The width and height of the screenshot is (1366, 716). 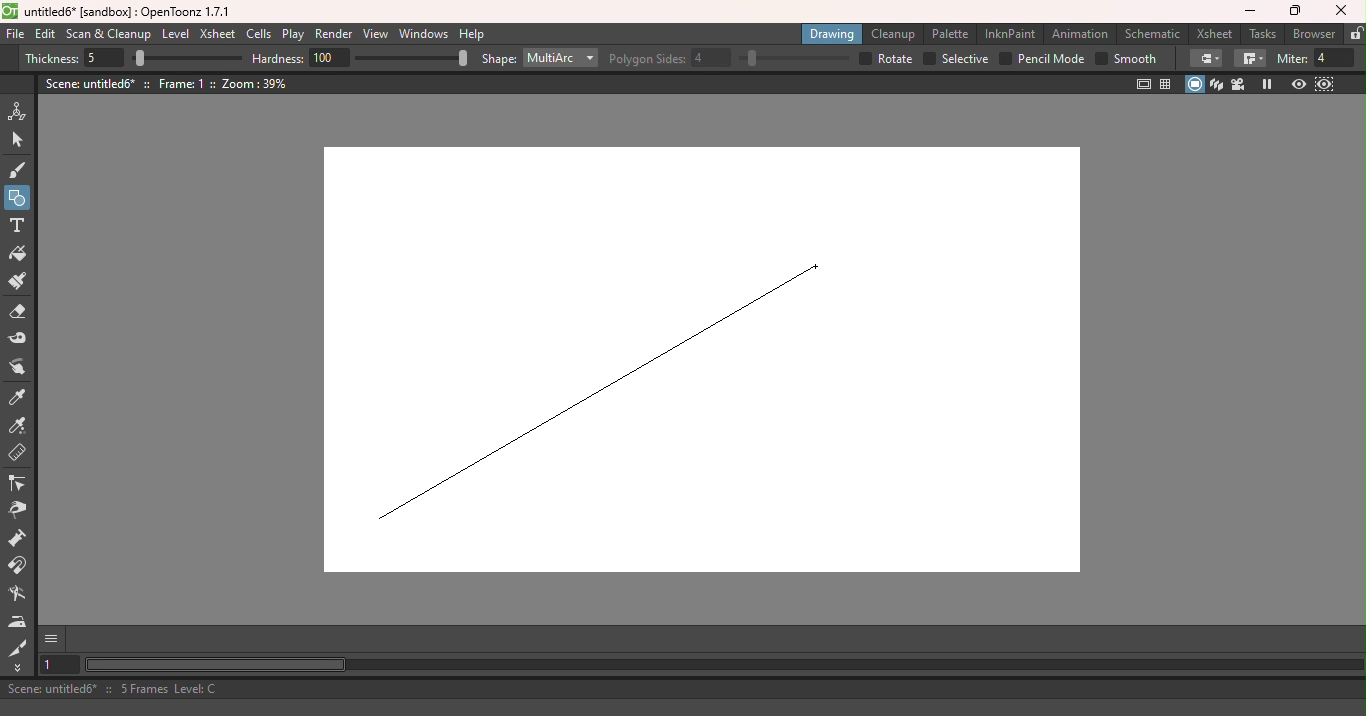 I want to click on Finger tool, so click(x=18, y=370).